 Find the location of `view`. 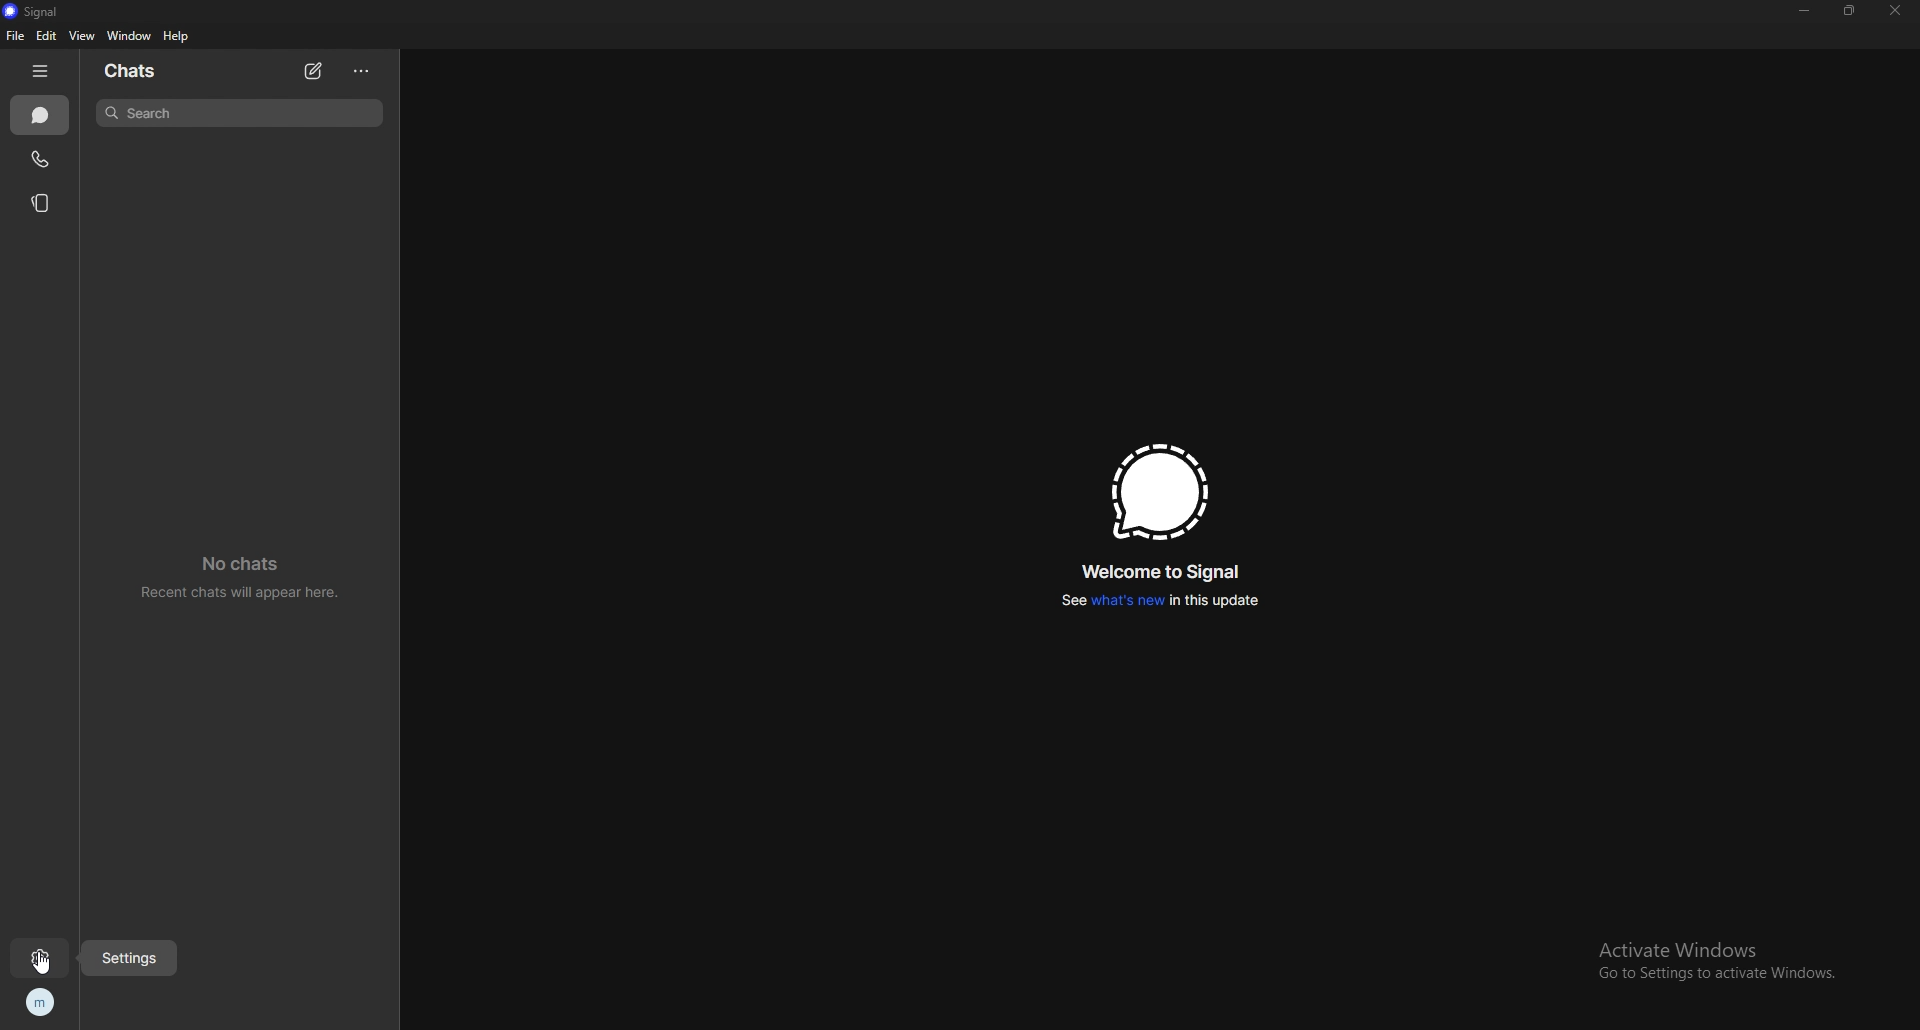

view is located at coordinates (81, 36).